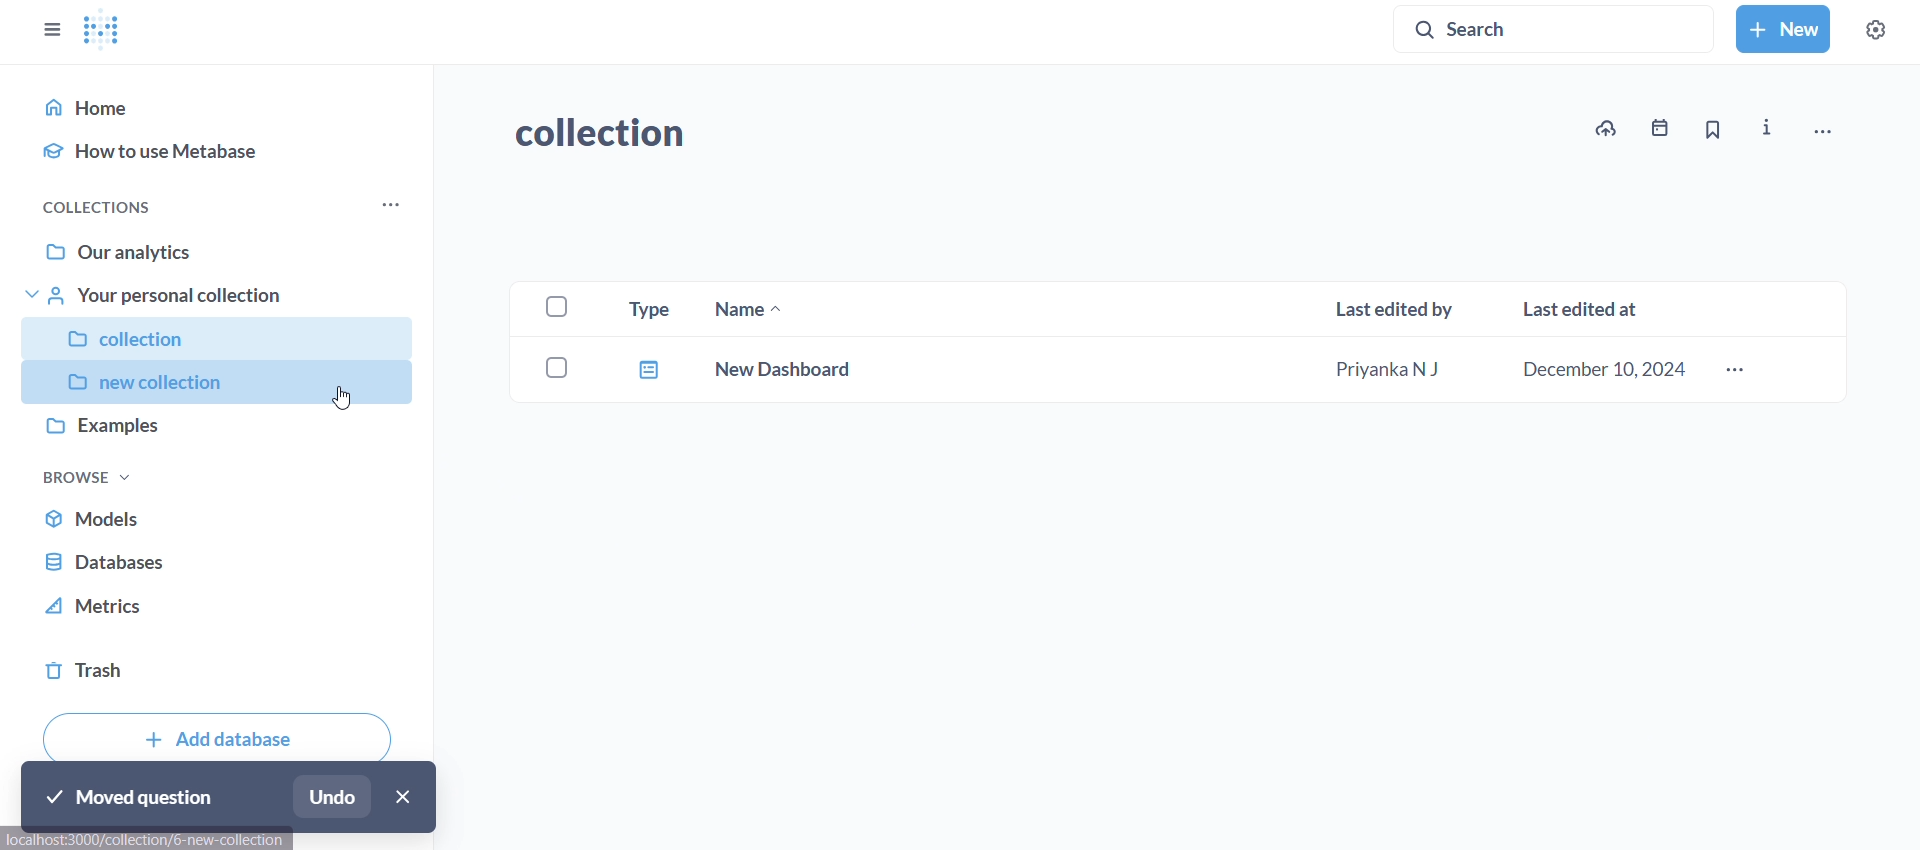 This screenshot has height=850, width=1920. What do you see at coordinates (87, 476) in the screenshot?
I see `browse` at bounding box center [87, 476].